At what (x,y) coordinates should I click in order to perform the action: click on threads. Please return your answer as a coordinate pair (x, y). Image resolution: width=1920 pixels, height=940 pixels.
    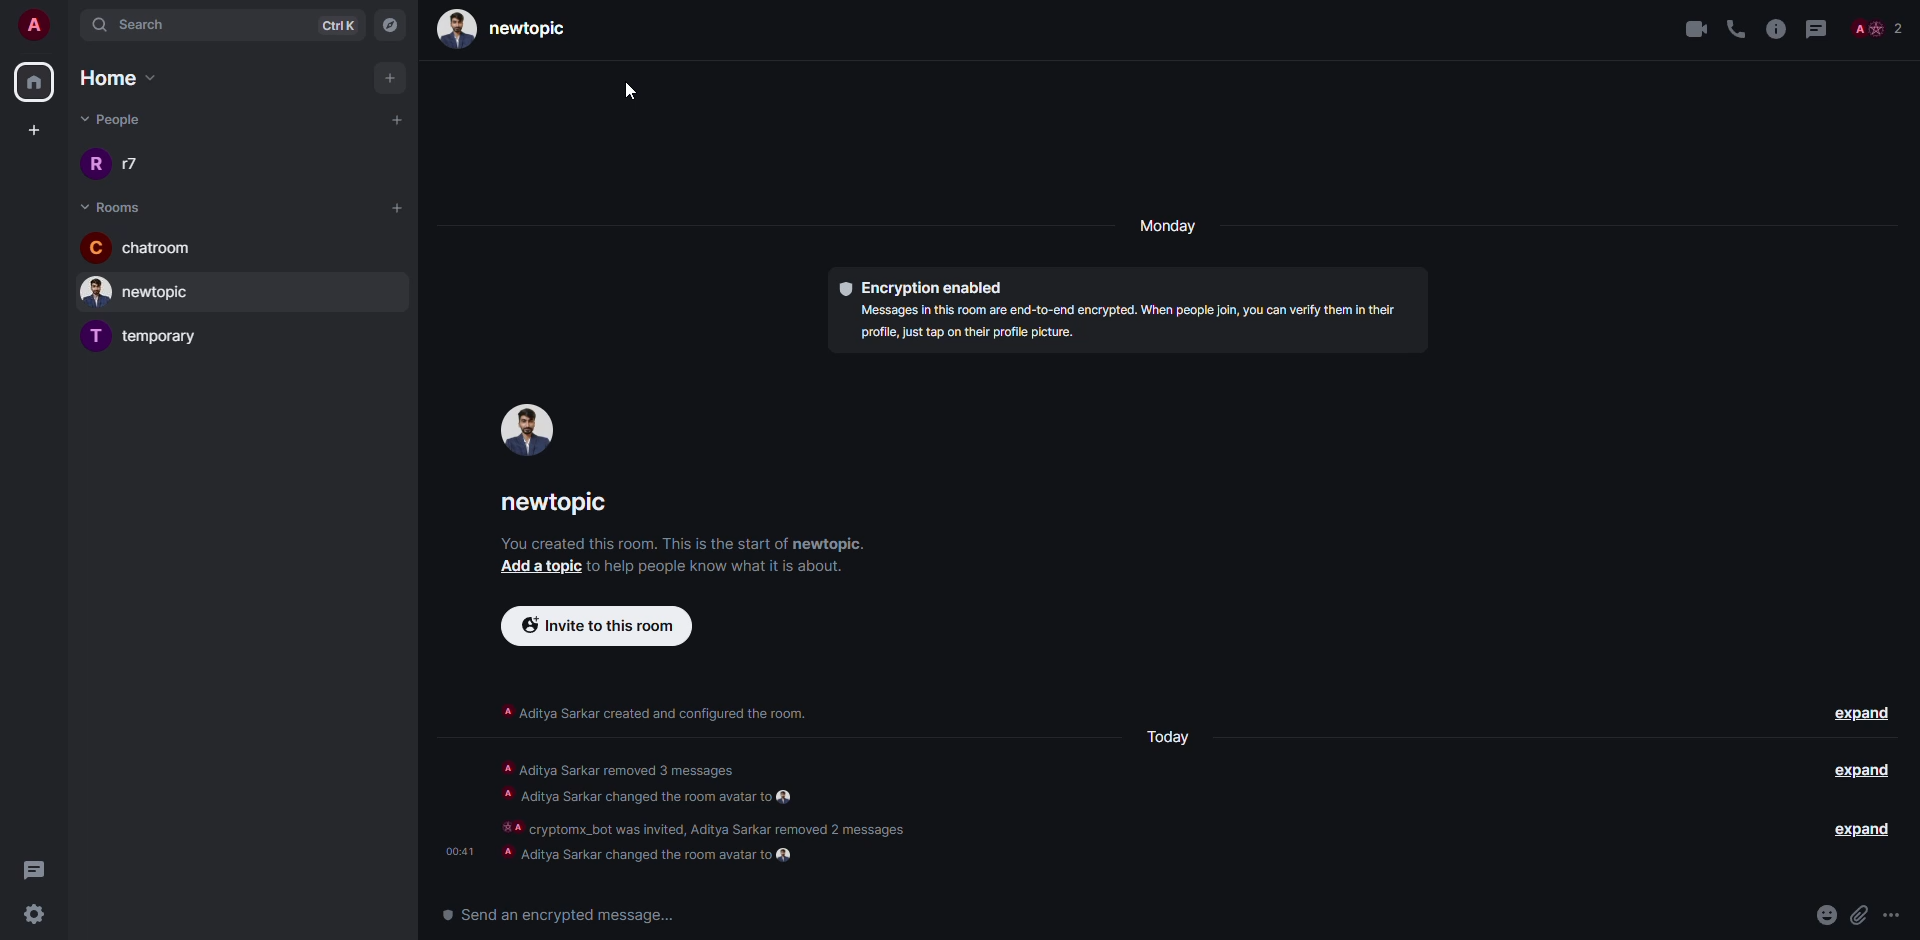
    Looking at the image, I should click on (36, 871).